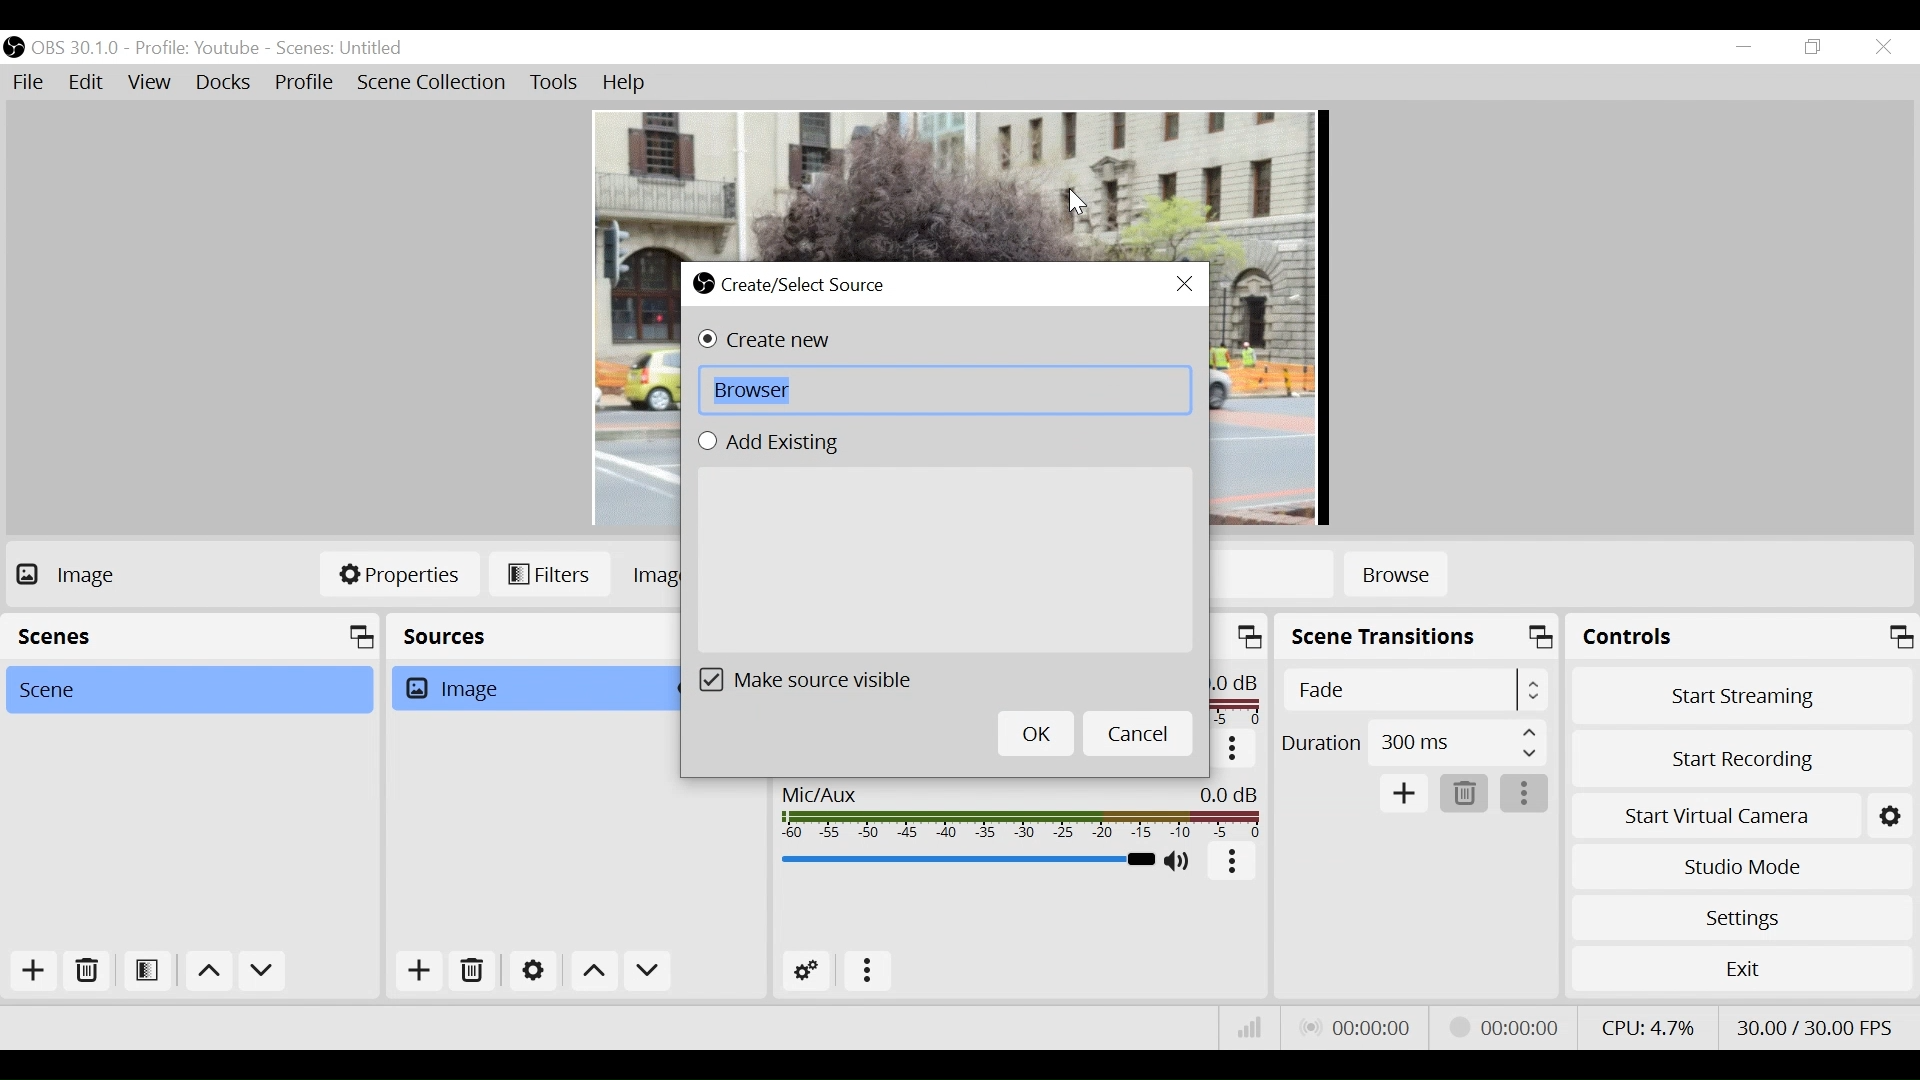 The width and height of the screenshot is (1920, 1080). What do you see at coordinates (557, 84) in the screenshot?
I see `Tools` at bounding box center [557, 84].